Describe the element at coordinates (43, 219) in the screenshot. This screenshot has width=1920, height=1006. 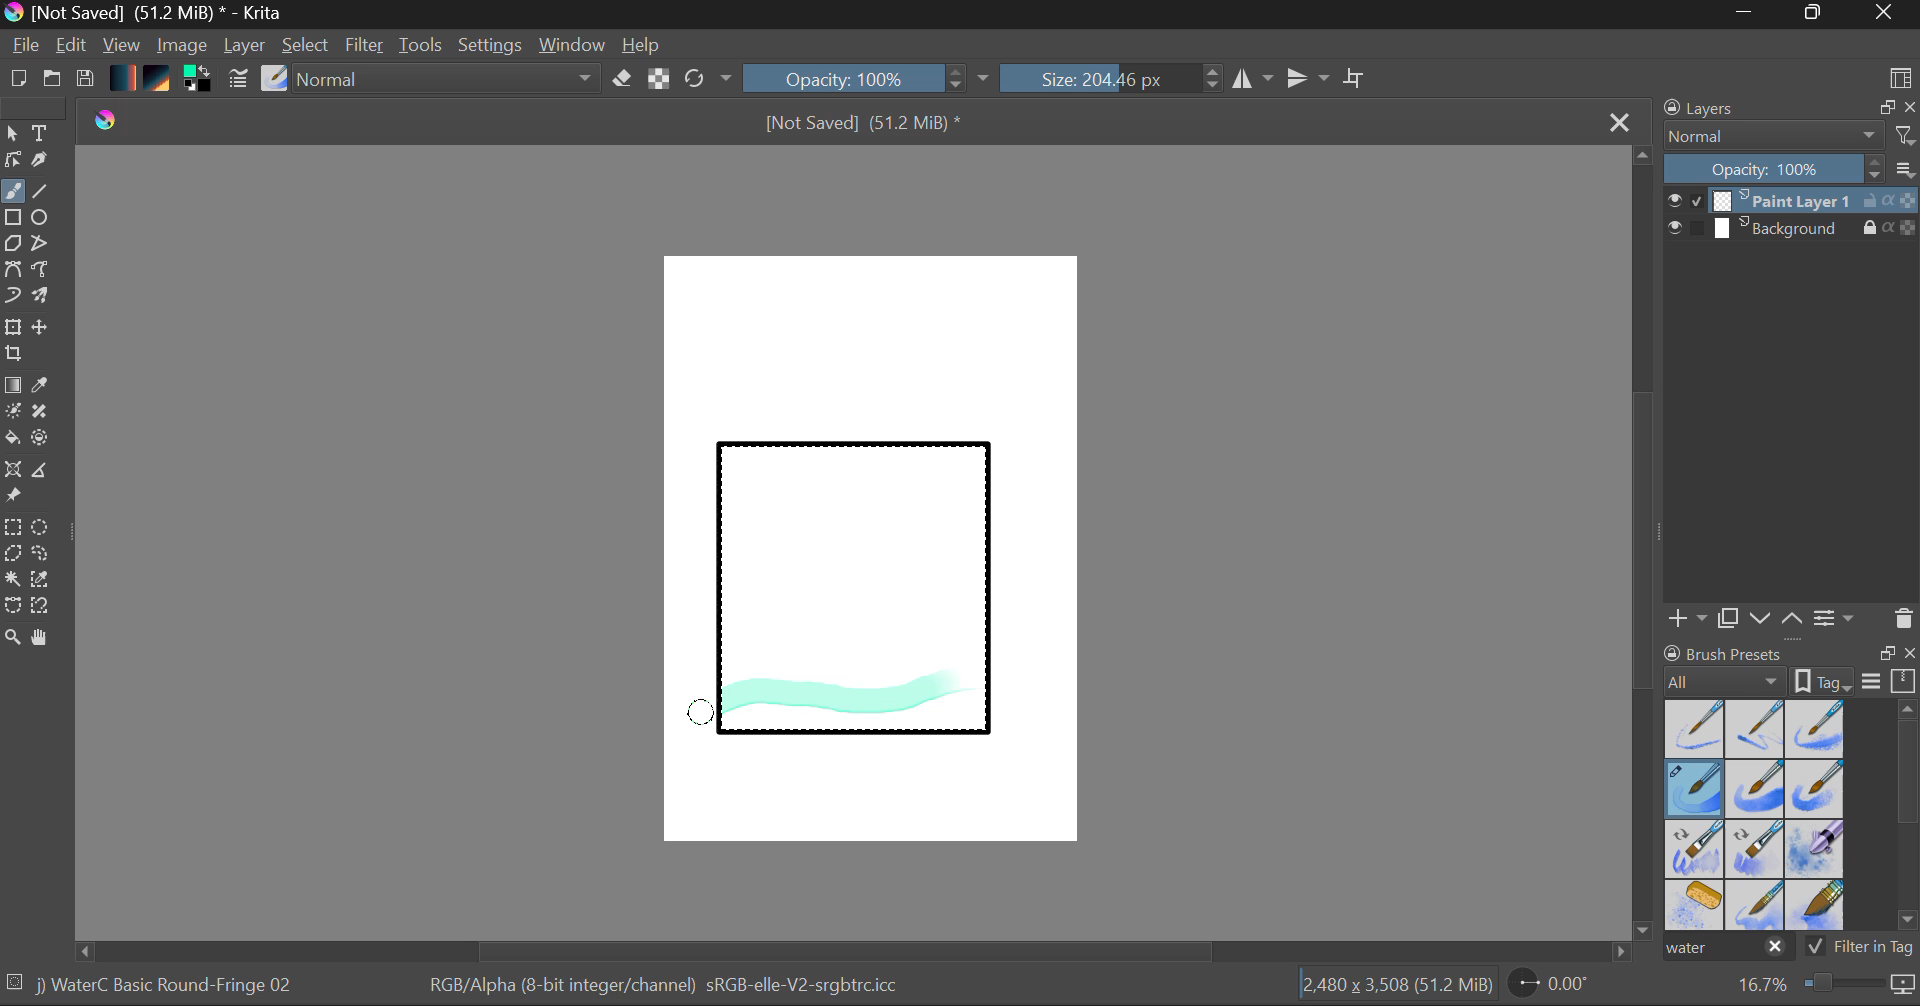
I see `Elipses` at that location.